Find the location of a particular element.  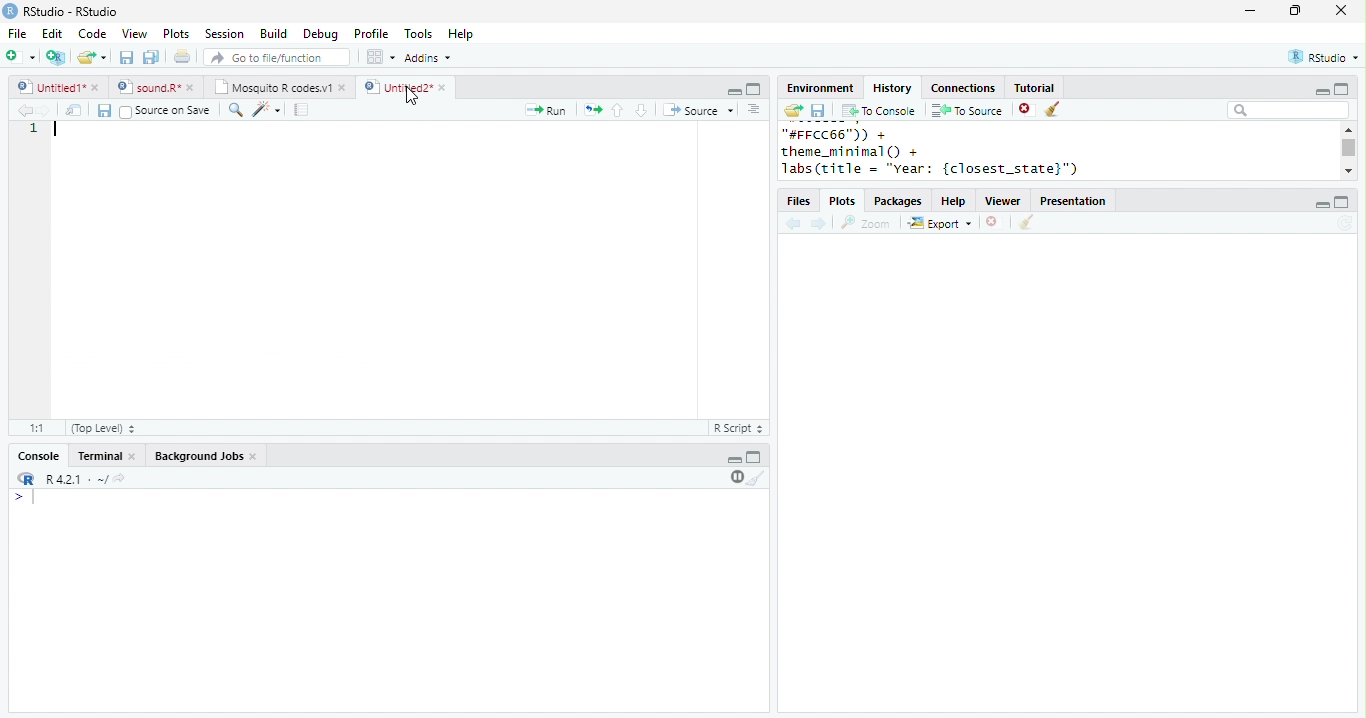

Addins is located at coordinates (428, 58).